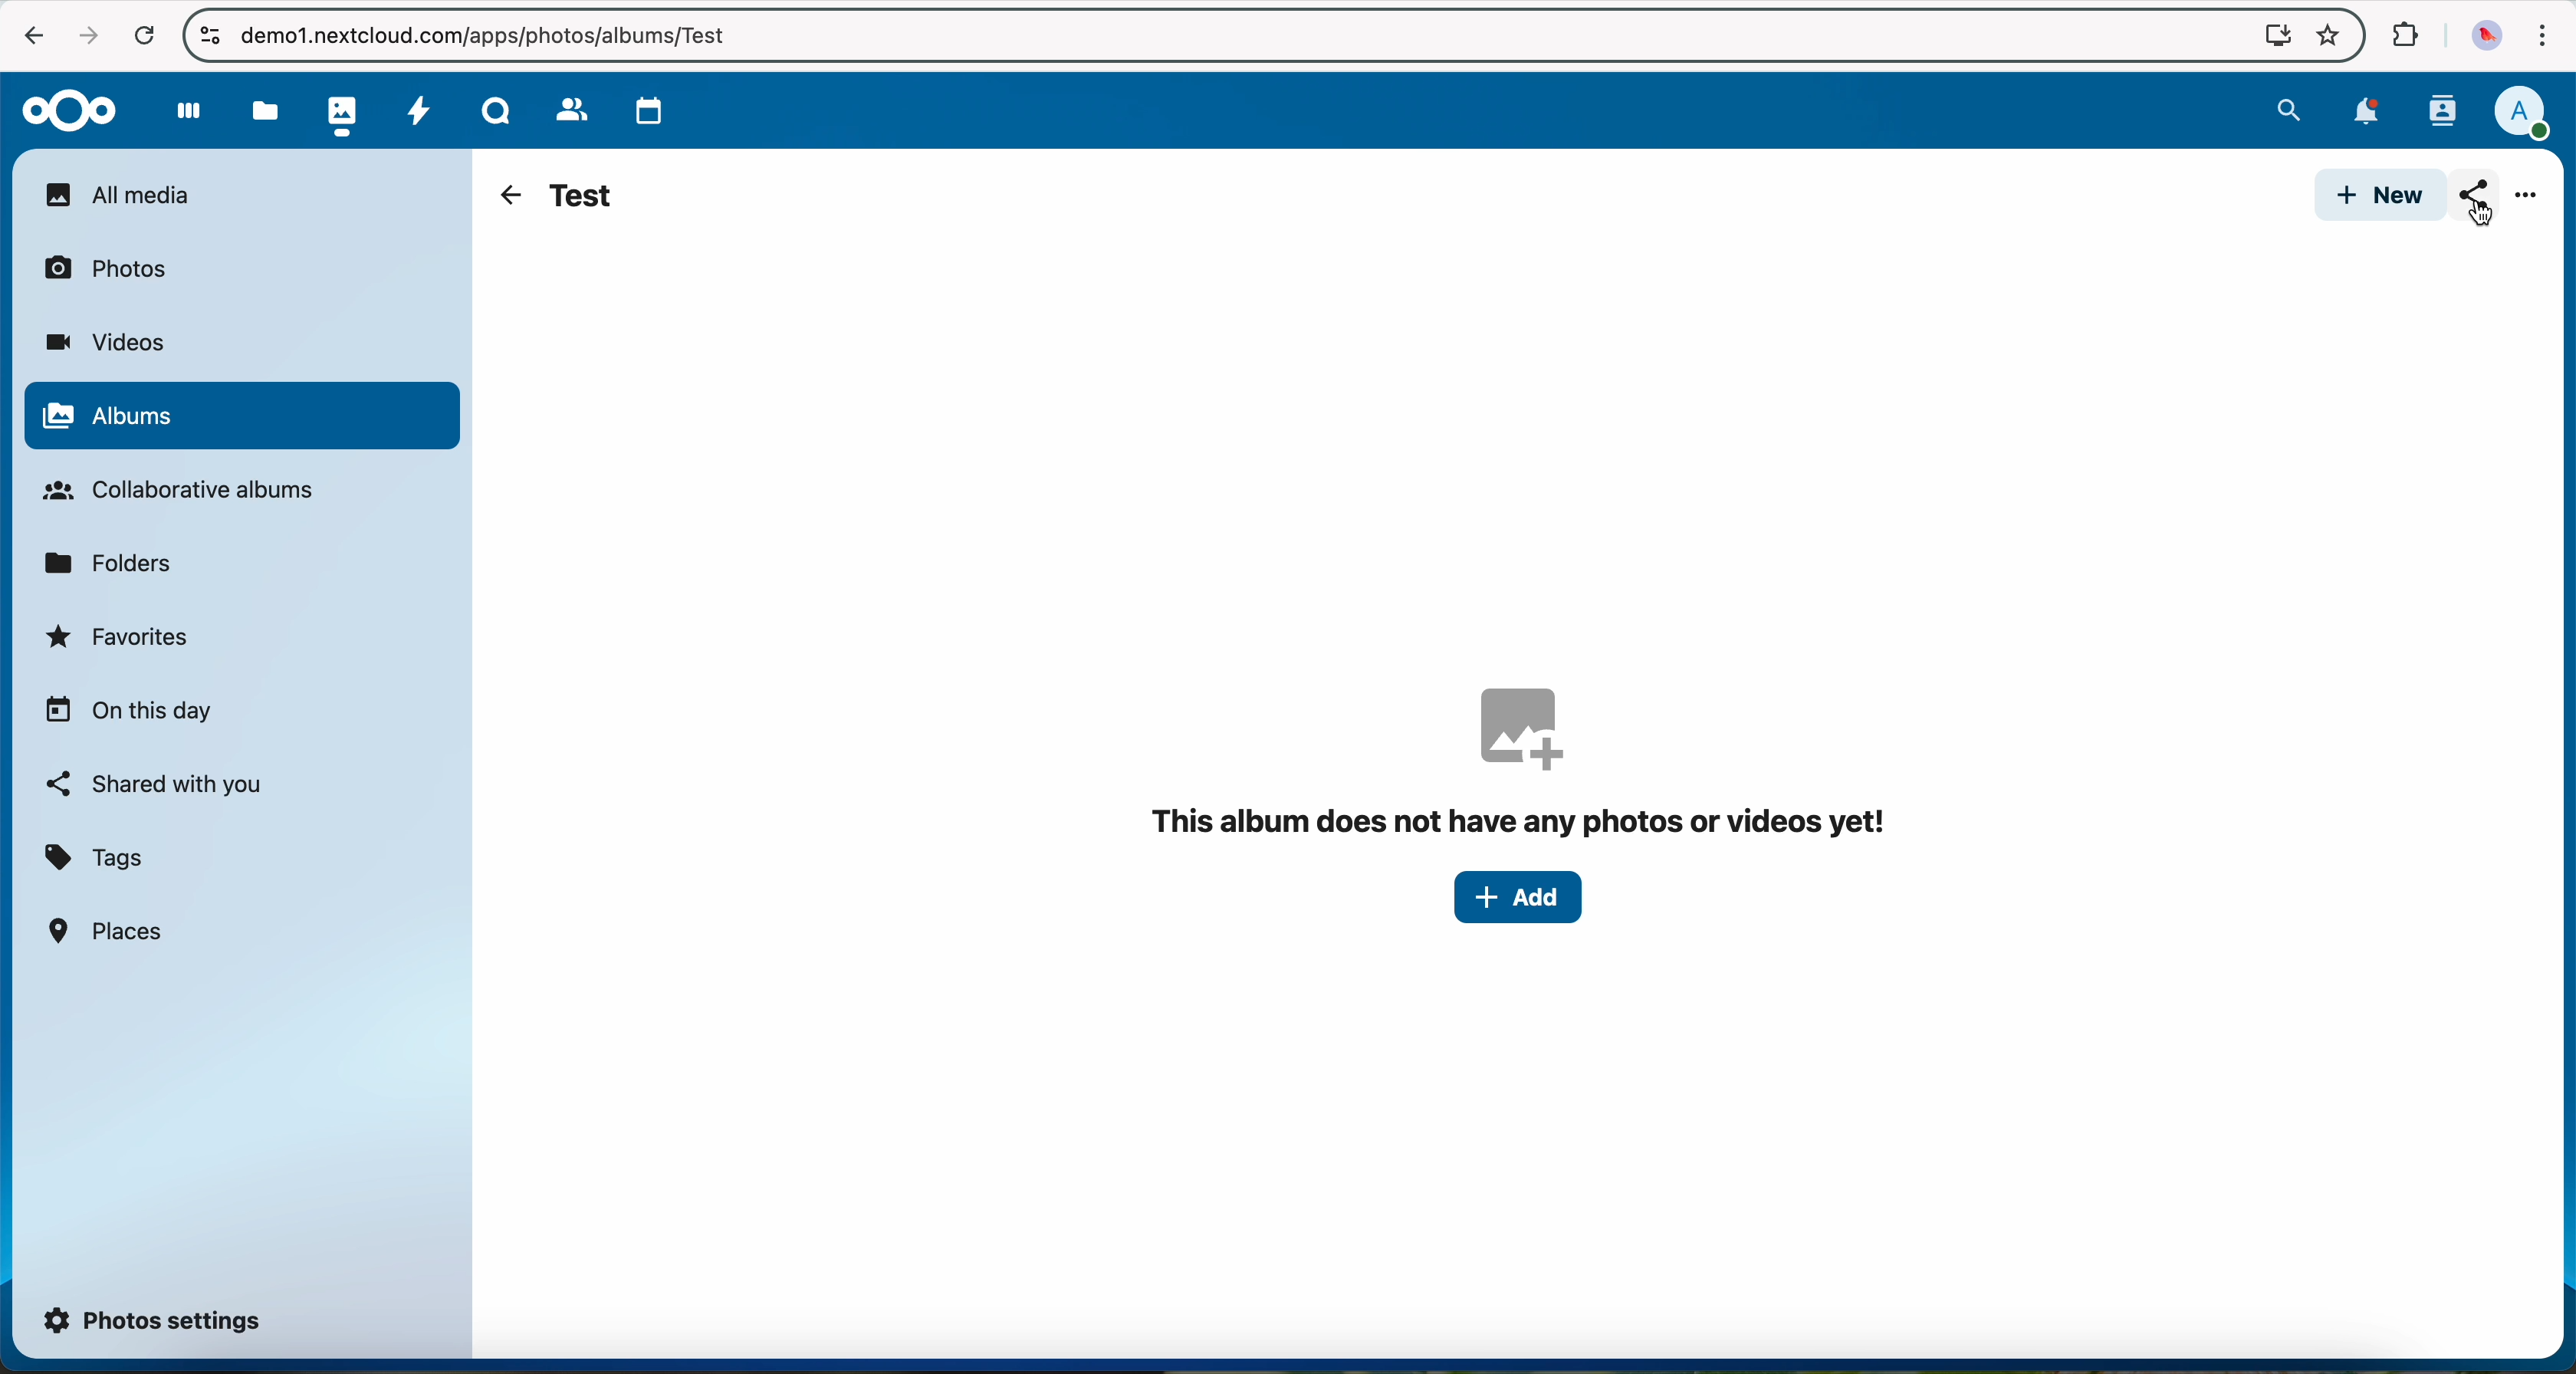 Image resolution: width=2576 pixels, height=1374 pixels. What do you see at coordinates (2268, 34) in the screenshot?
I see `screen` at bounding box center [2268, 34].